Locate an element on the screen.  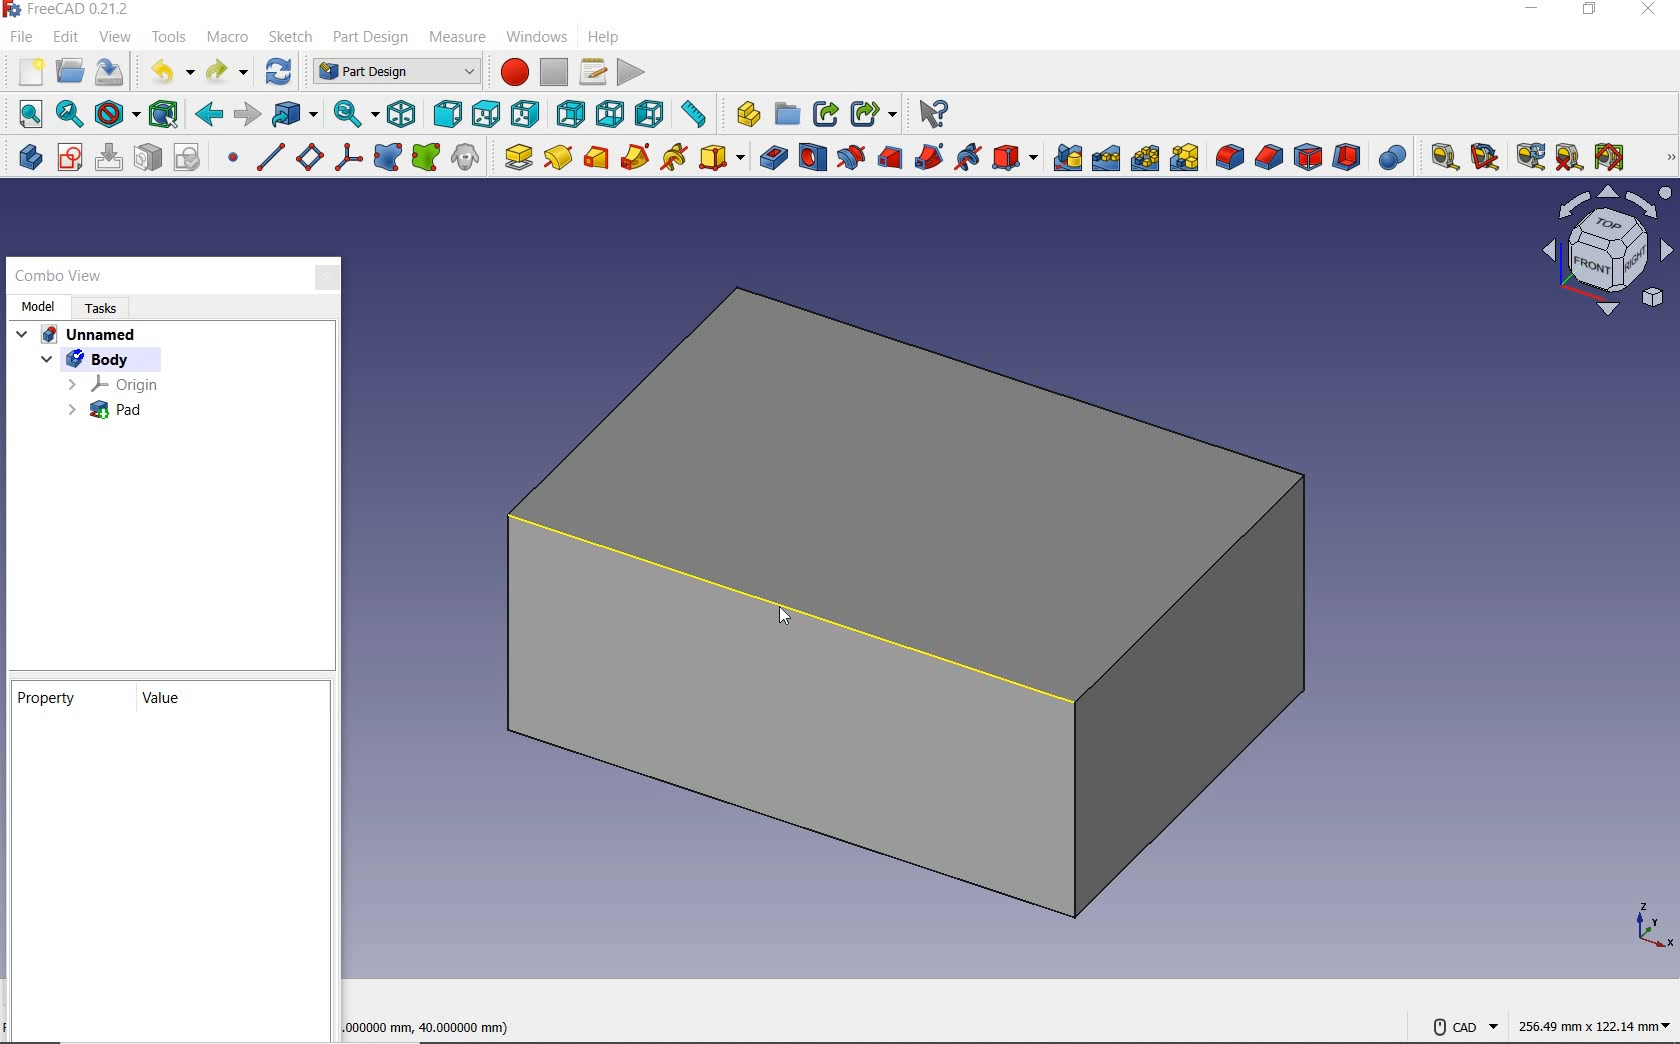
fit selection is located at coordinates (68, 114).